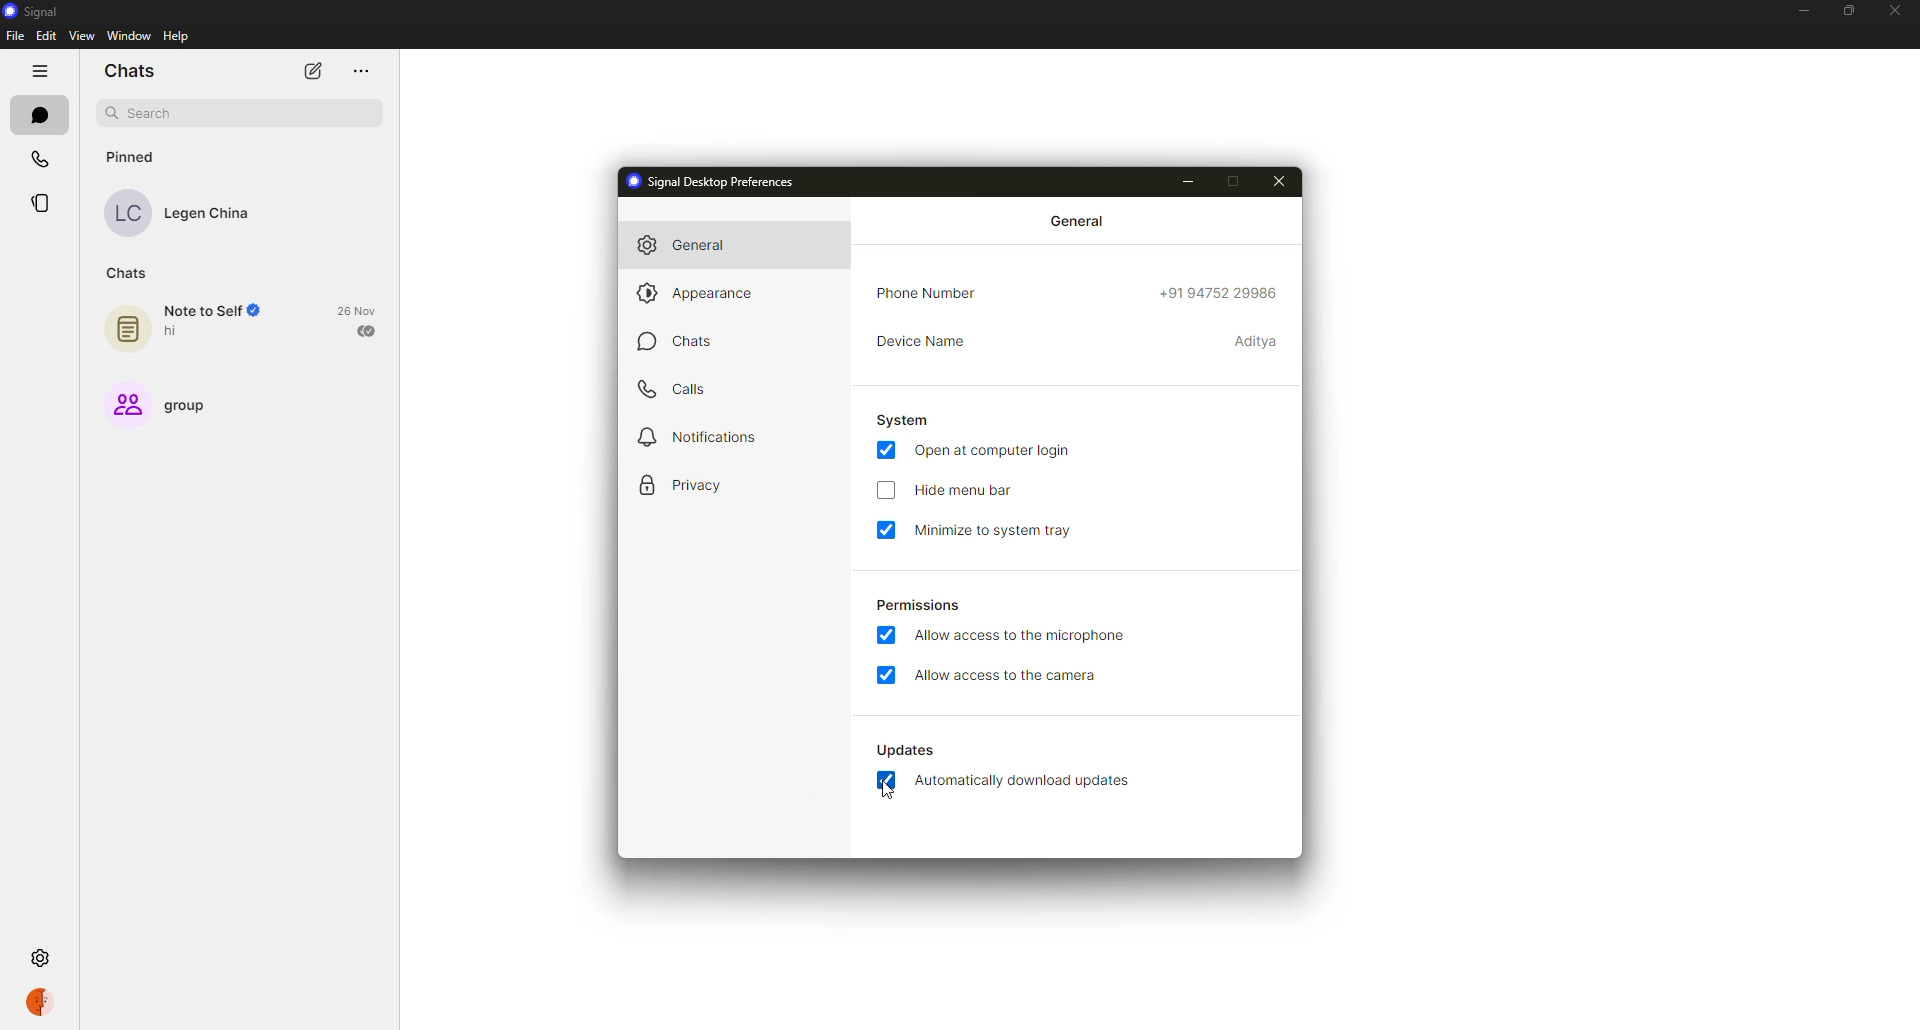 Image resolution: width=1920 pixels, height=1030 pixels. Describe the element at coordinates (681, 388) in the screenshot. I see `calls` at that location.